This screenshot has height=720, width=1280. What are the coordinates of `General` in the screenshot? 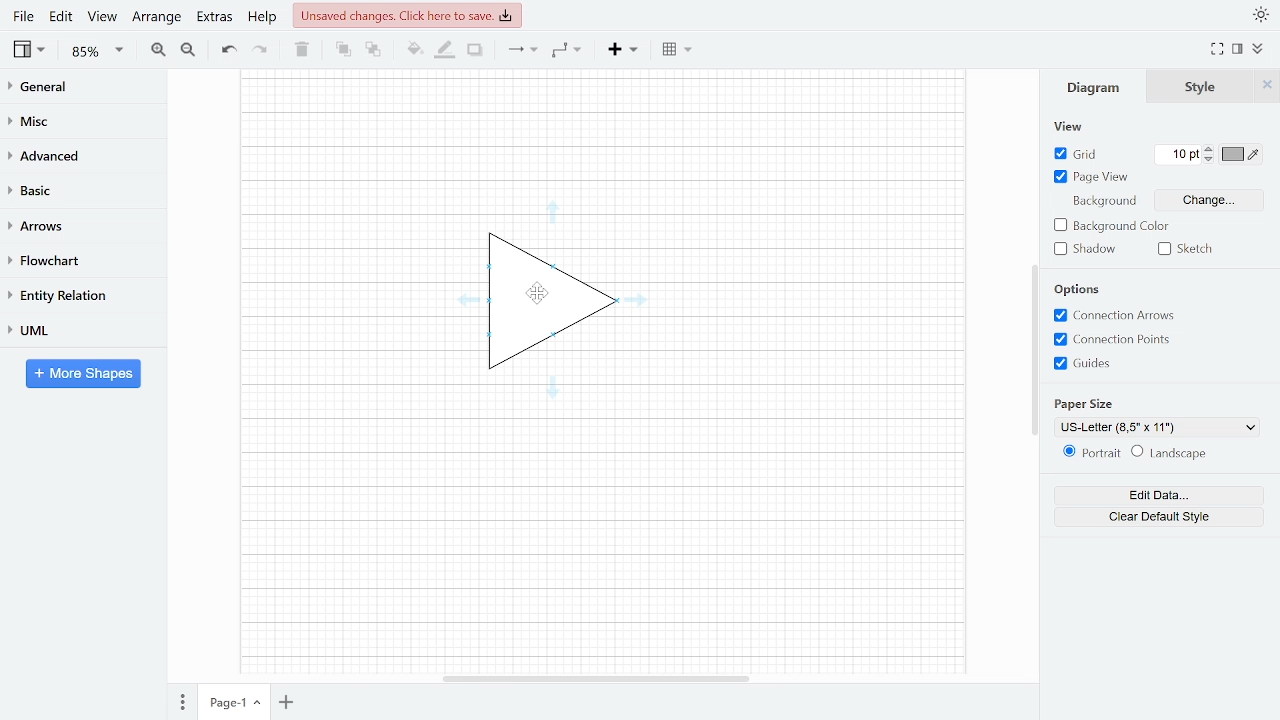 It's located at (76, 89).